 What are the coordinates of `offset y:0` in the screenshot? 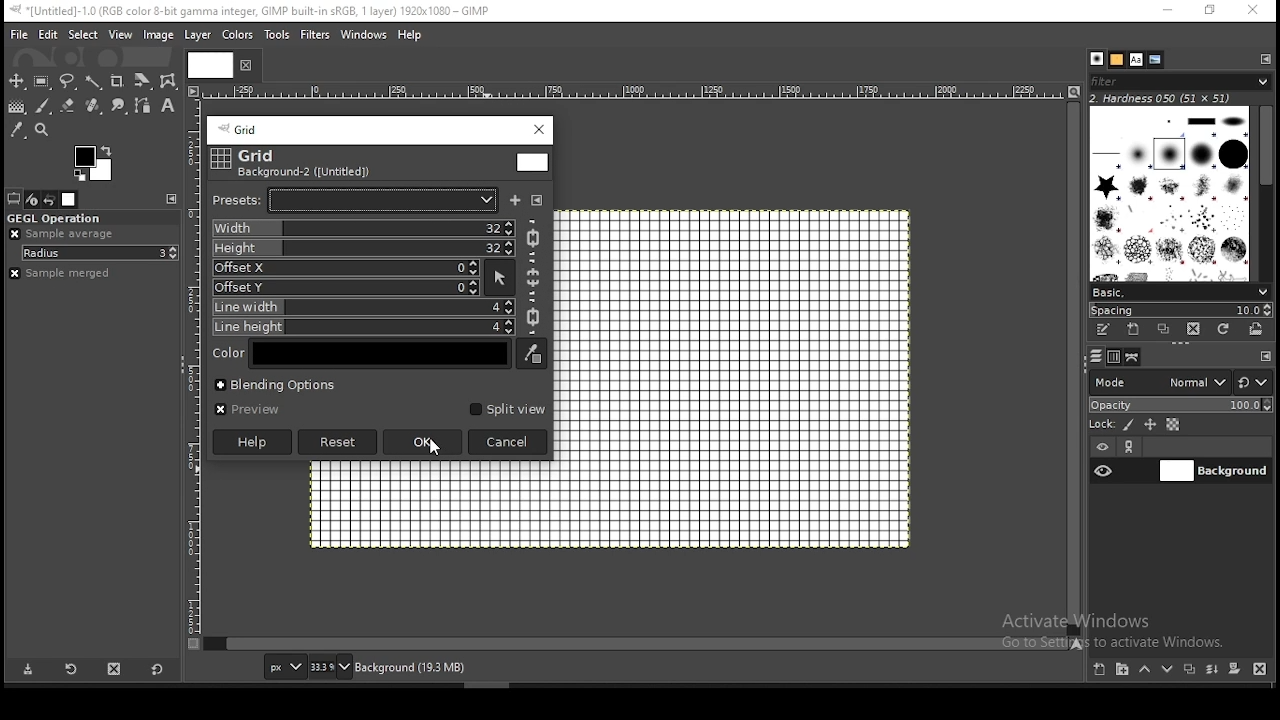 It's located at (347, 287).